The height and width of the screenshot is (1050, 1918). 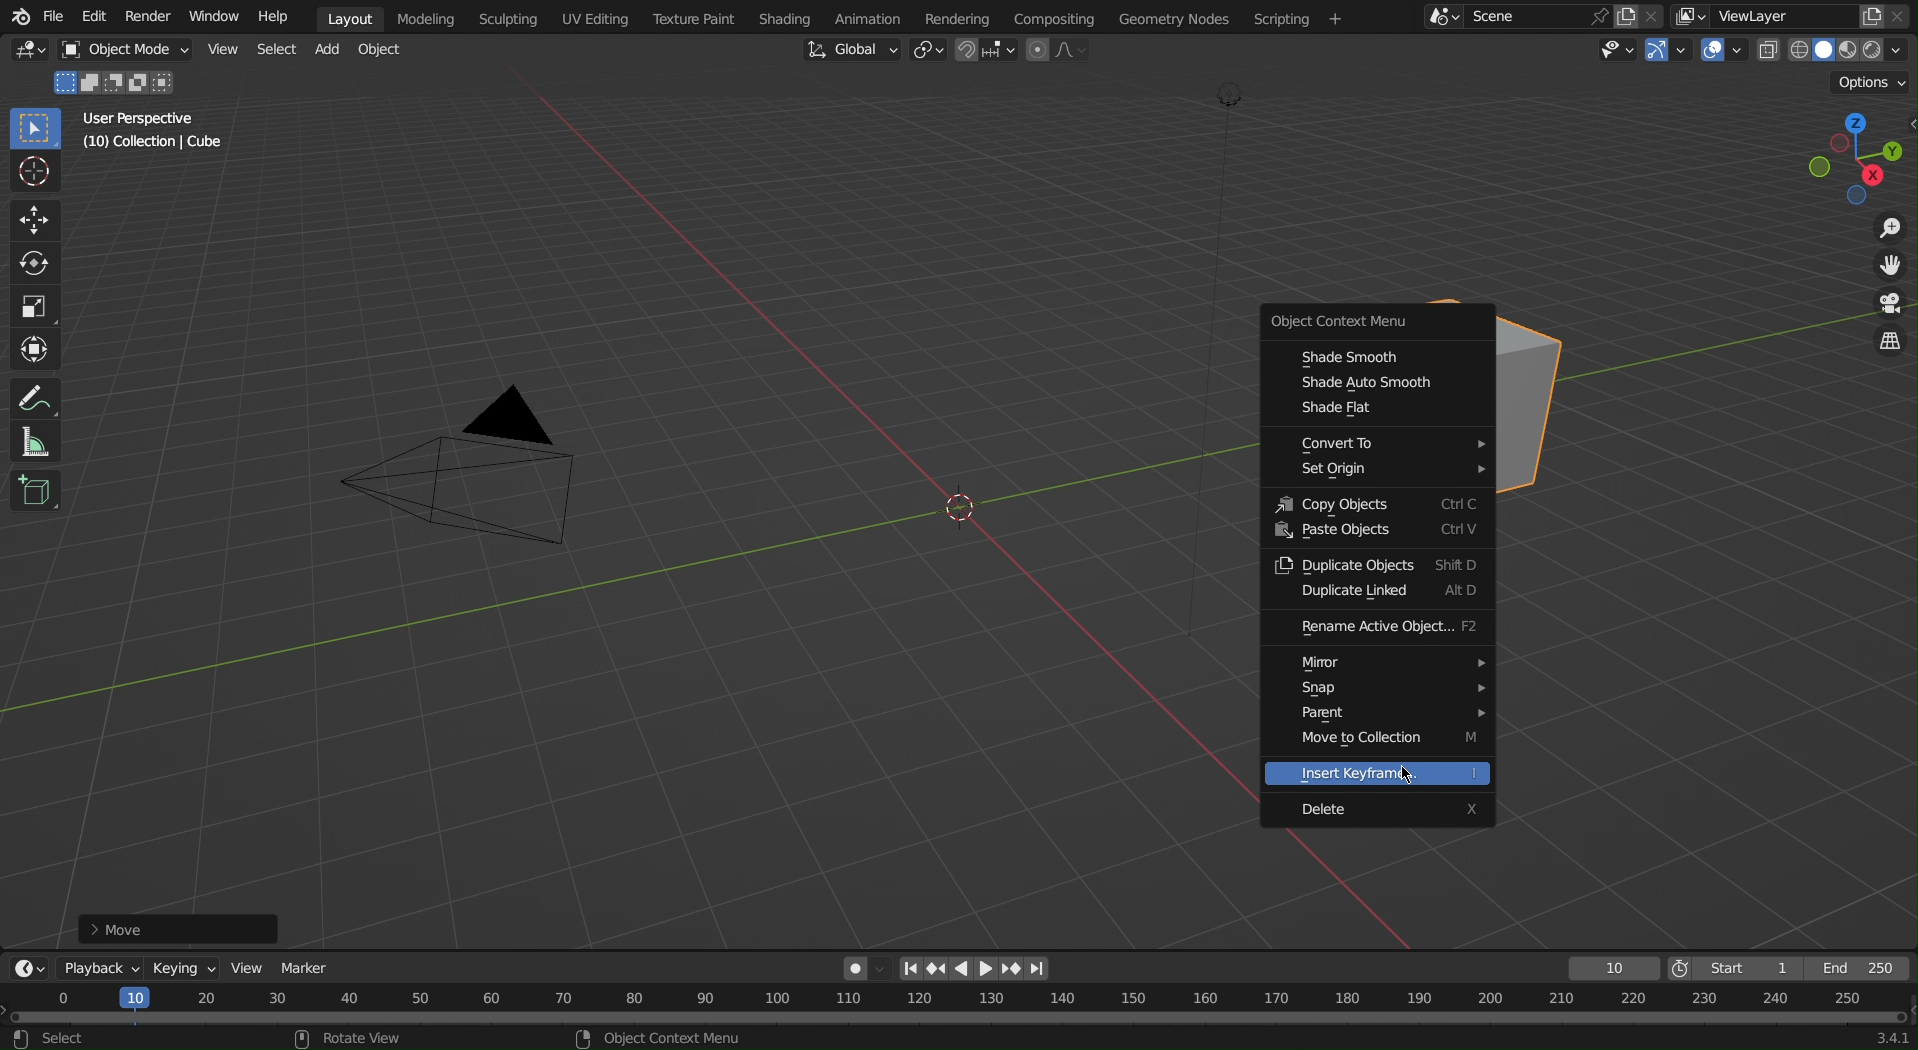 I want to click on Shade Auto Smooth, so click(x=1373, y=386).